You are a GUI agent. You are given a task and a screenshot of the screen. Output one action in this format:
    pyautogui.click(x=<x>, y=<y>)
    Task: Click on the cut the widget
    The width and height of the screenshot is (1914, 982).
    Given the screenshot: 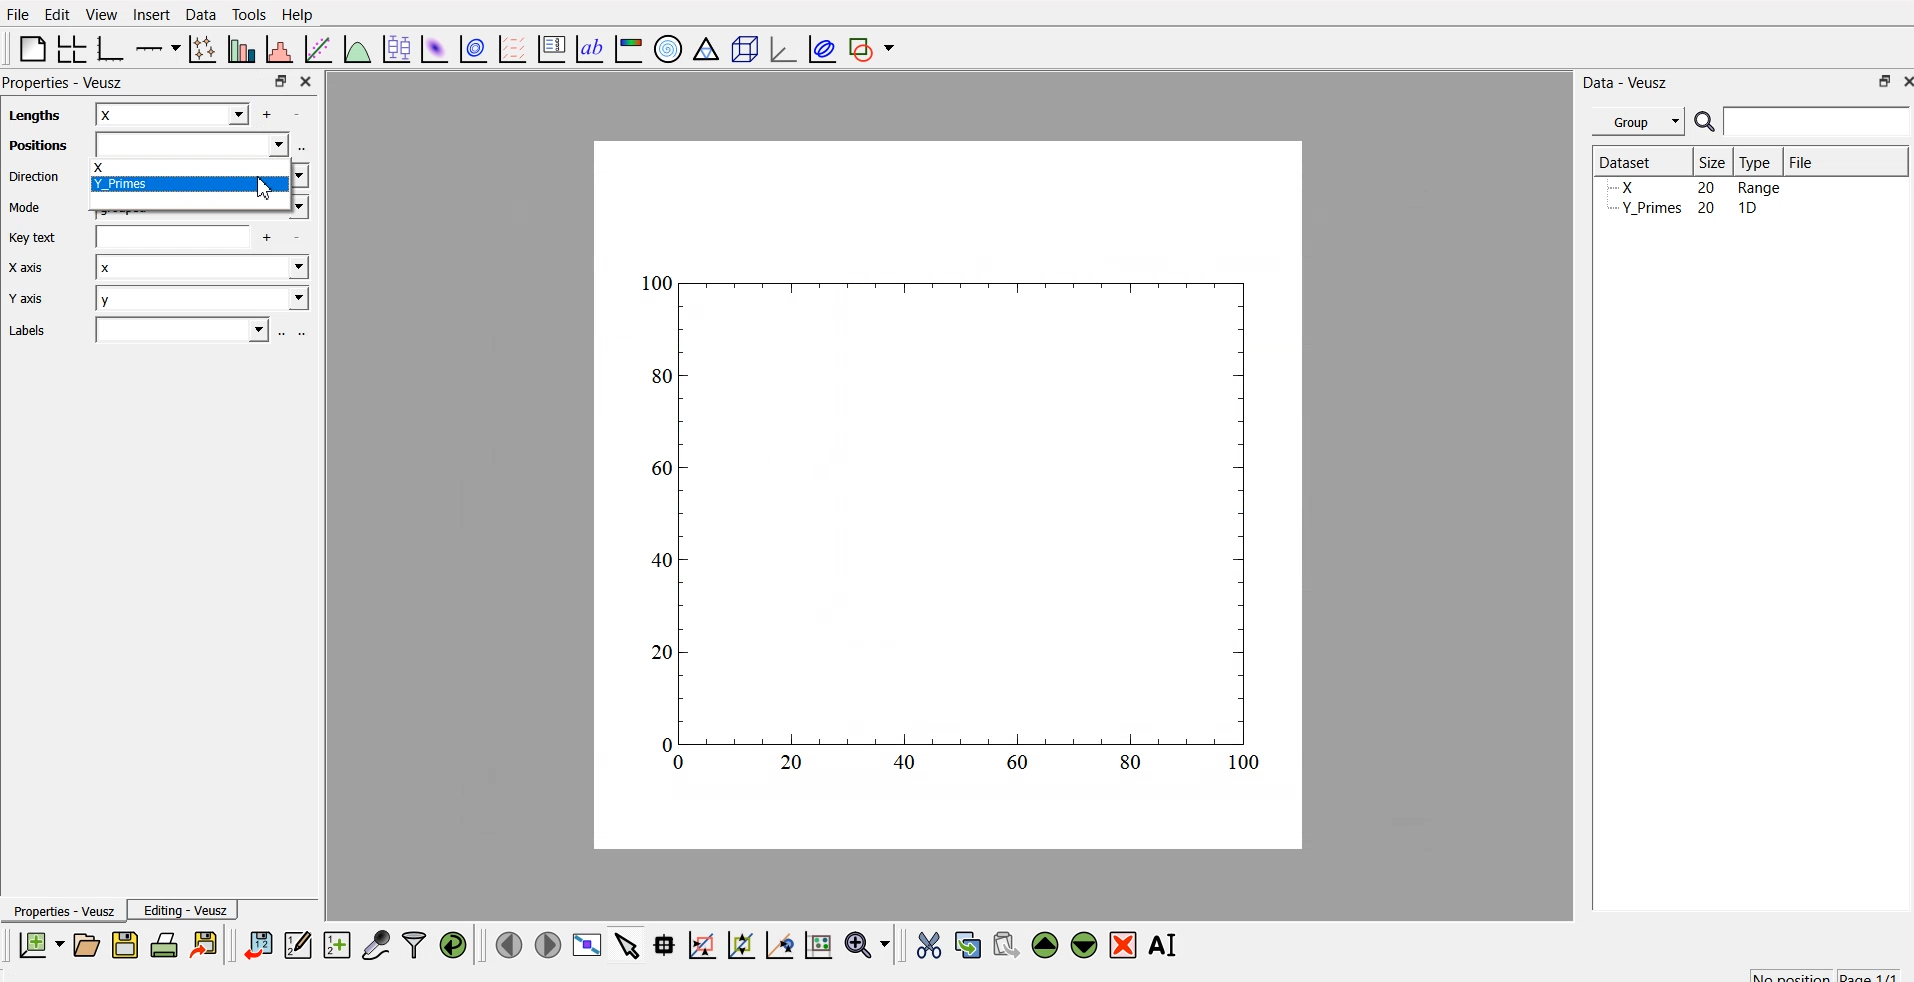 What is the action you would take?
    pyautogui.click(x=924, y=945)
    